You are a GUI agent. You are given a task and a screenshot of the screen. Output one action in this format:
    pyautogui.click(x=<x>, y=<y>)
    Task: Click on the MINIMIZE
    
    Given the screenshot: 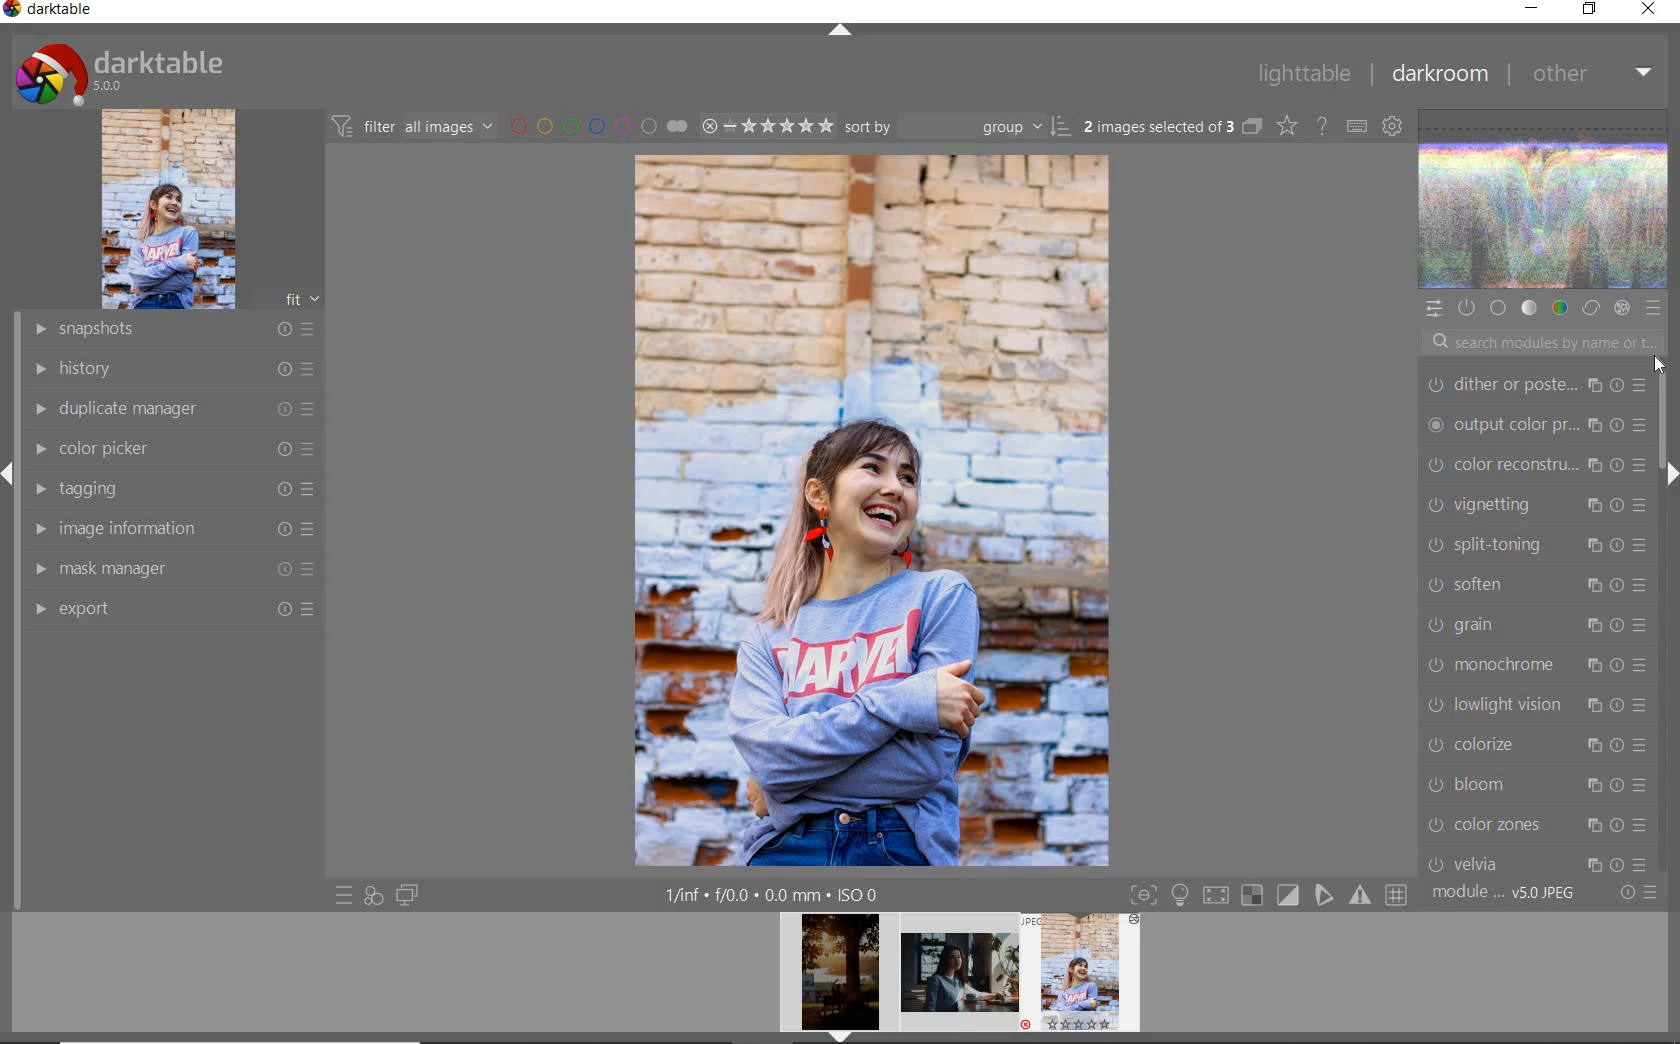 What is the action you would take?
    pyautogui.click(x=1531, y=9)
    